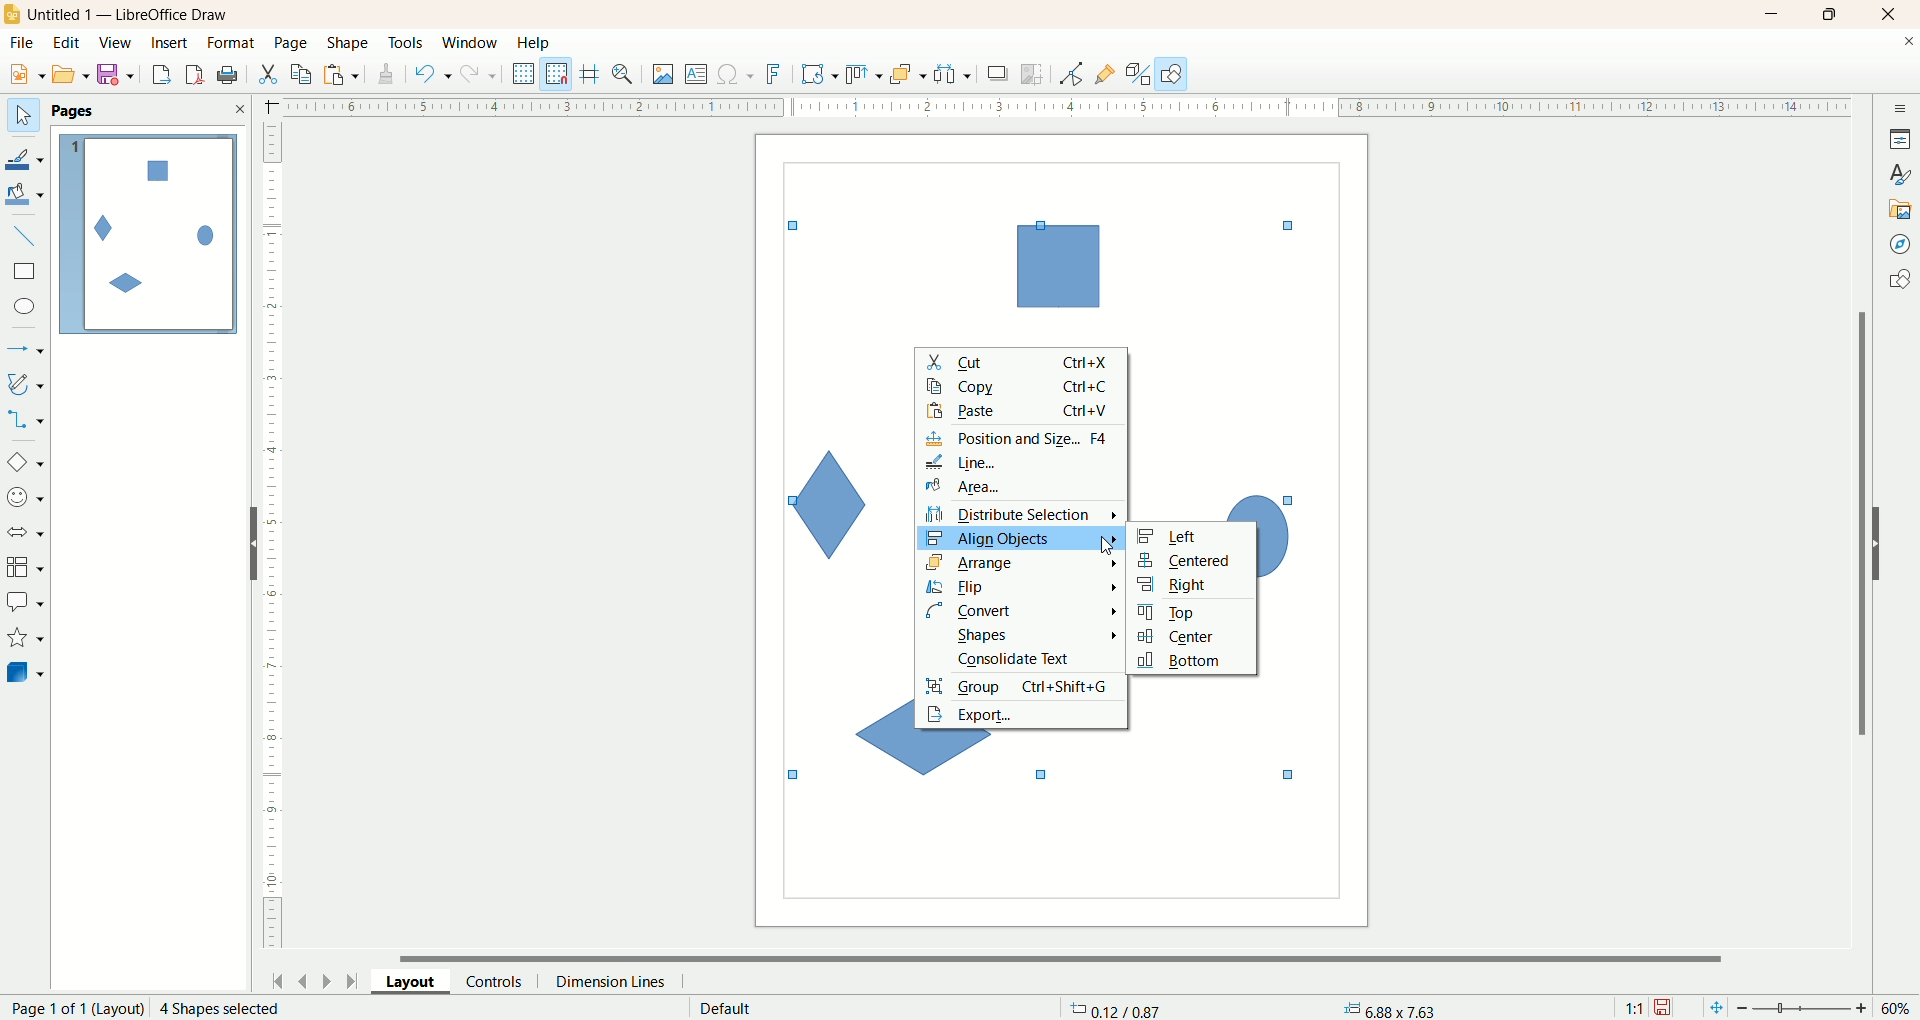 The image size is (1920, 1020). I want to click on bottom, so click(1189, 663).